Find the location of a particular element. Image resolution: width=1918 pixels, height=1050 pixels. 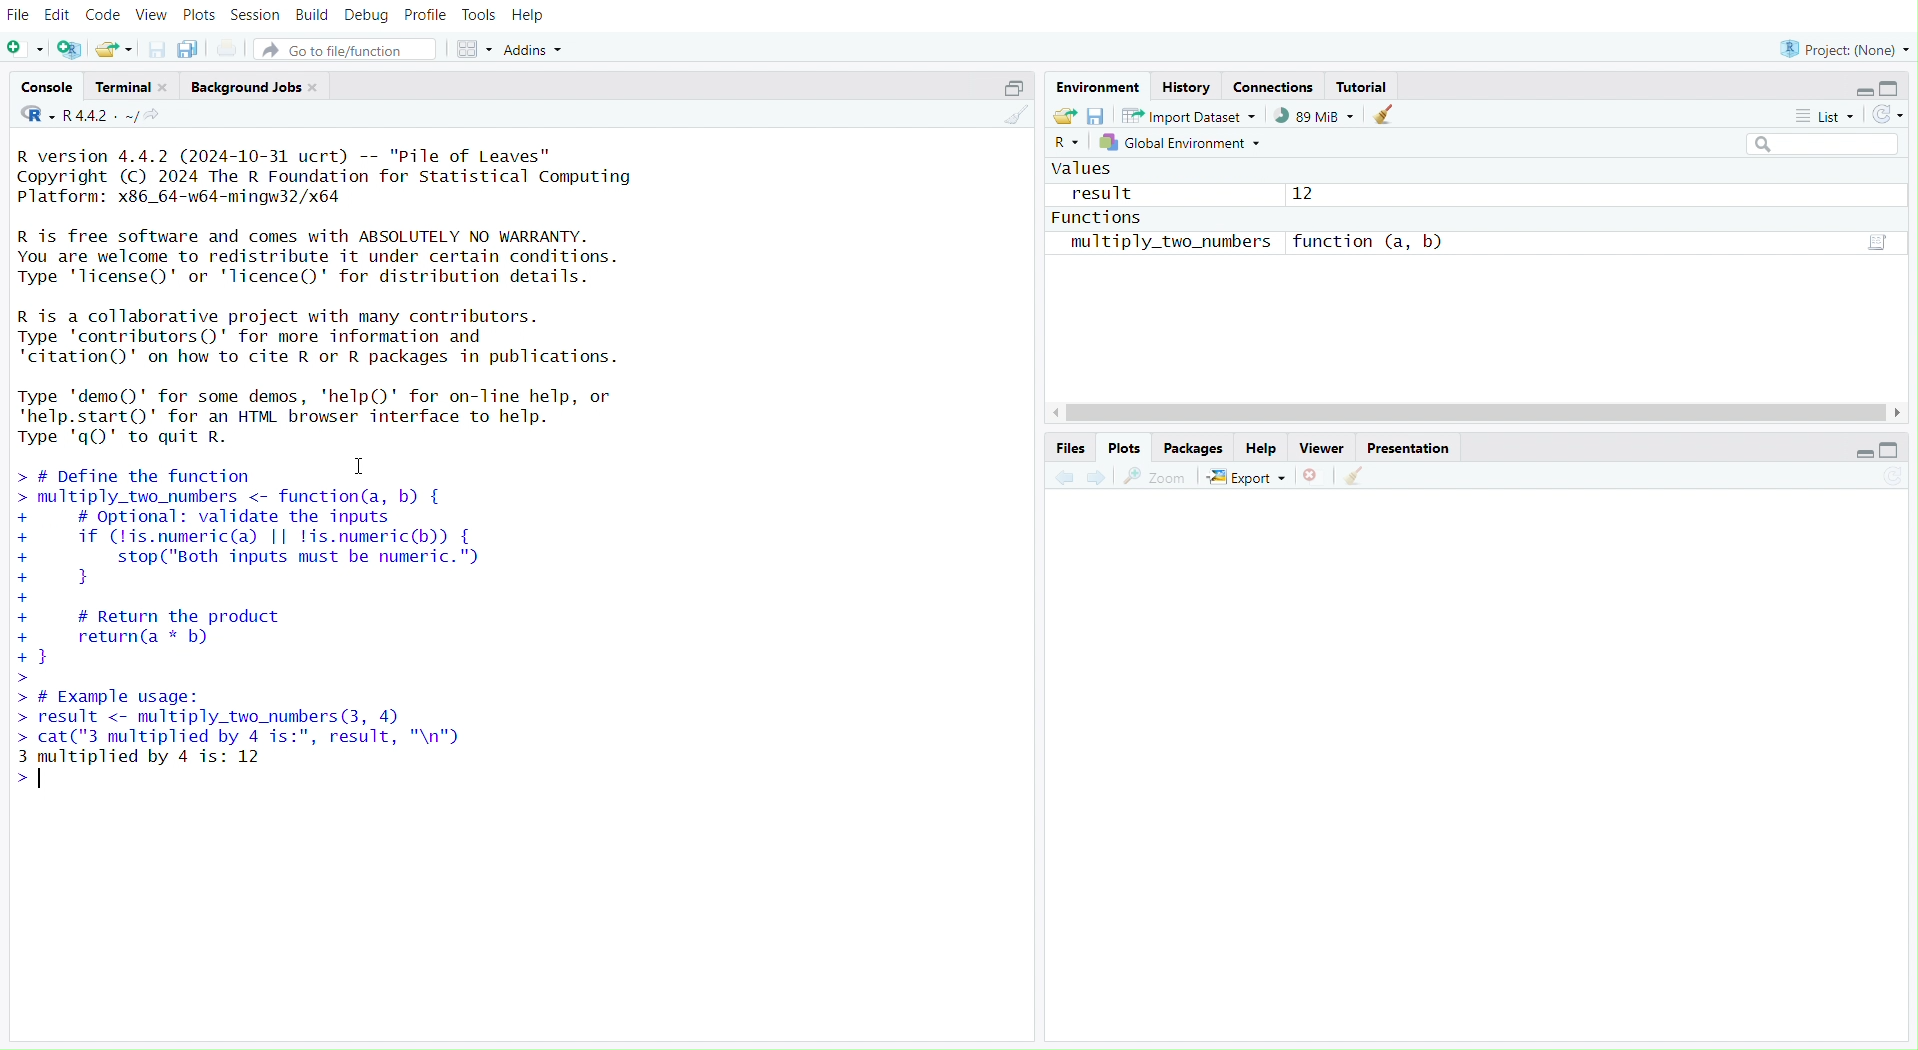

Environment is located at coordinates (1096, 87).